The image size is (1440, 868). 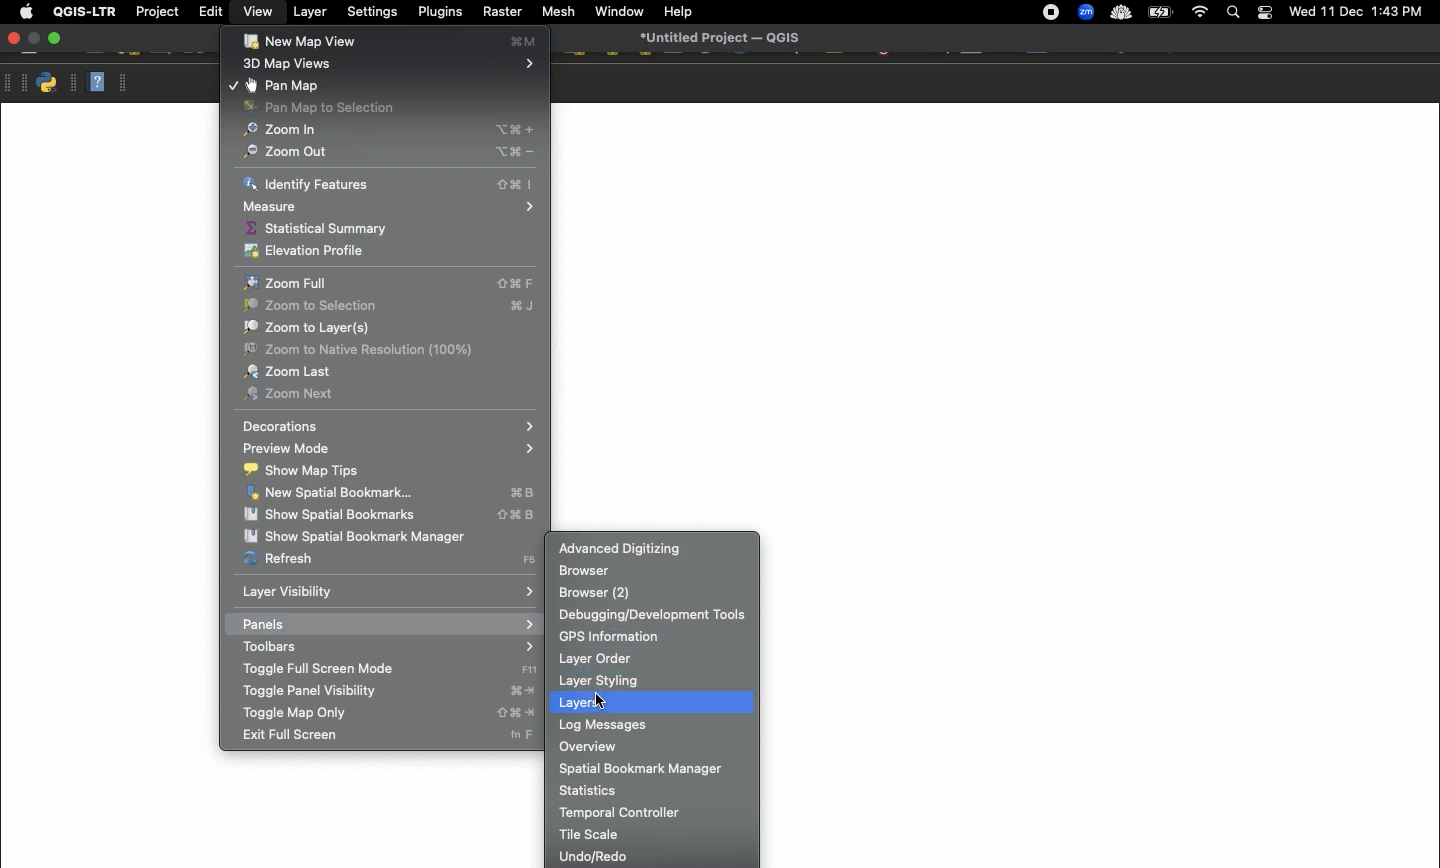 I want to click on , so click(x=71, y=85).